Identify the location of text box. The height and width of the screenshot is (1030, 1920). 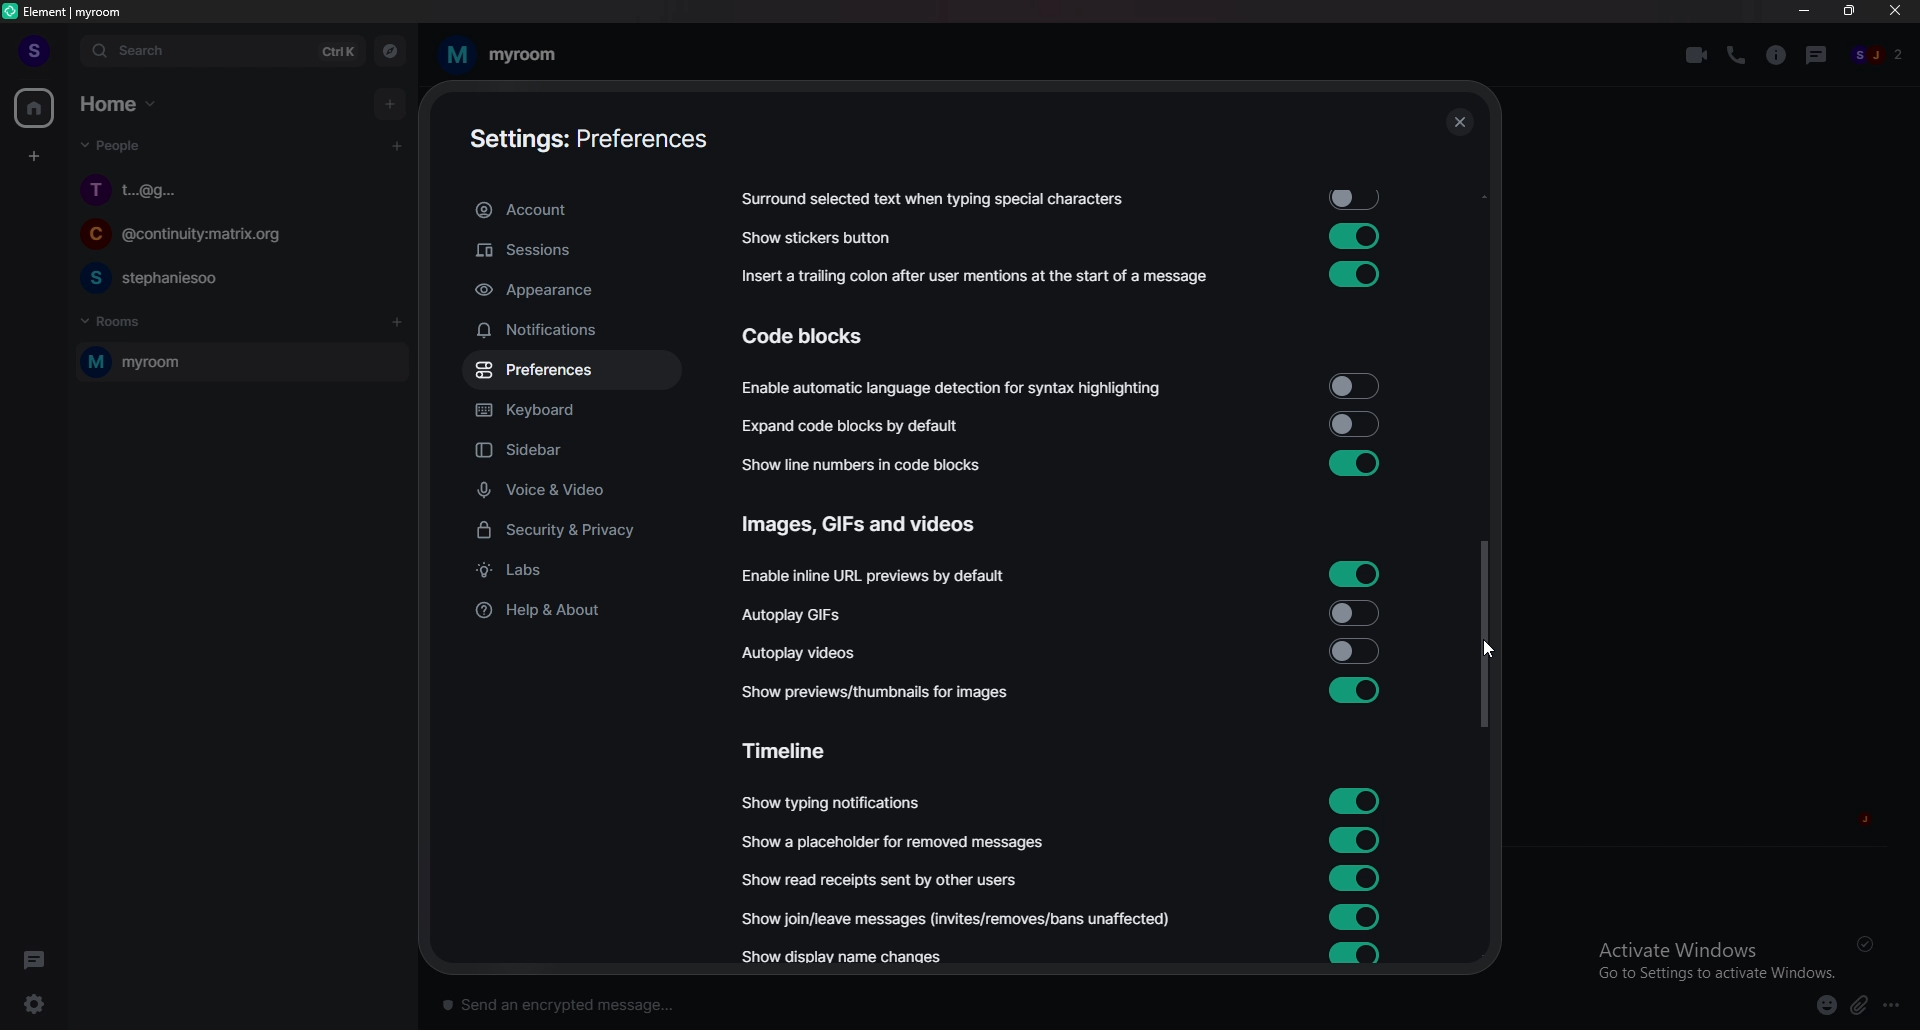
(724, 1000).